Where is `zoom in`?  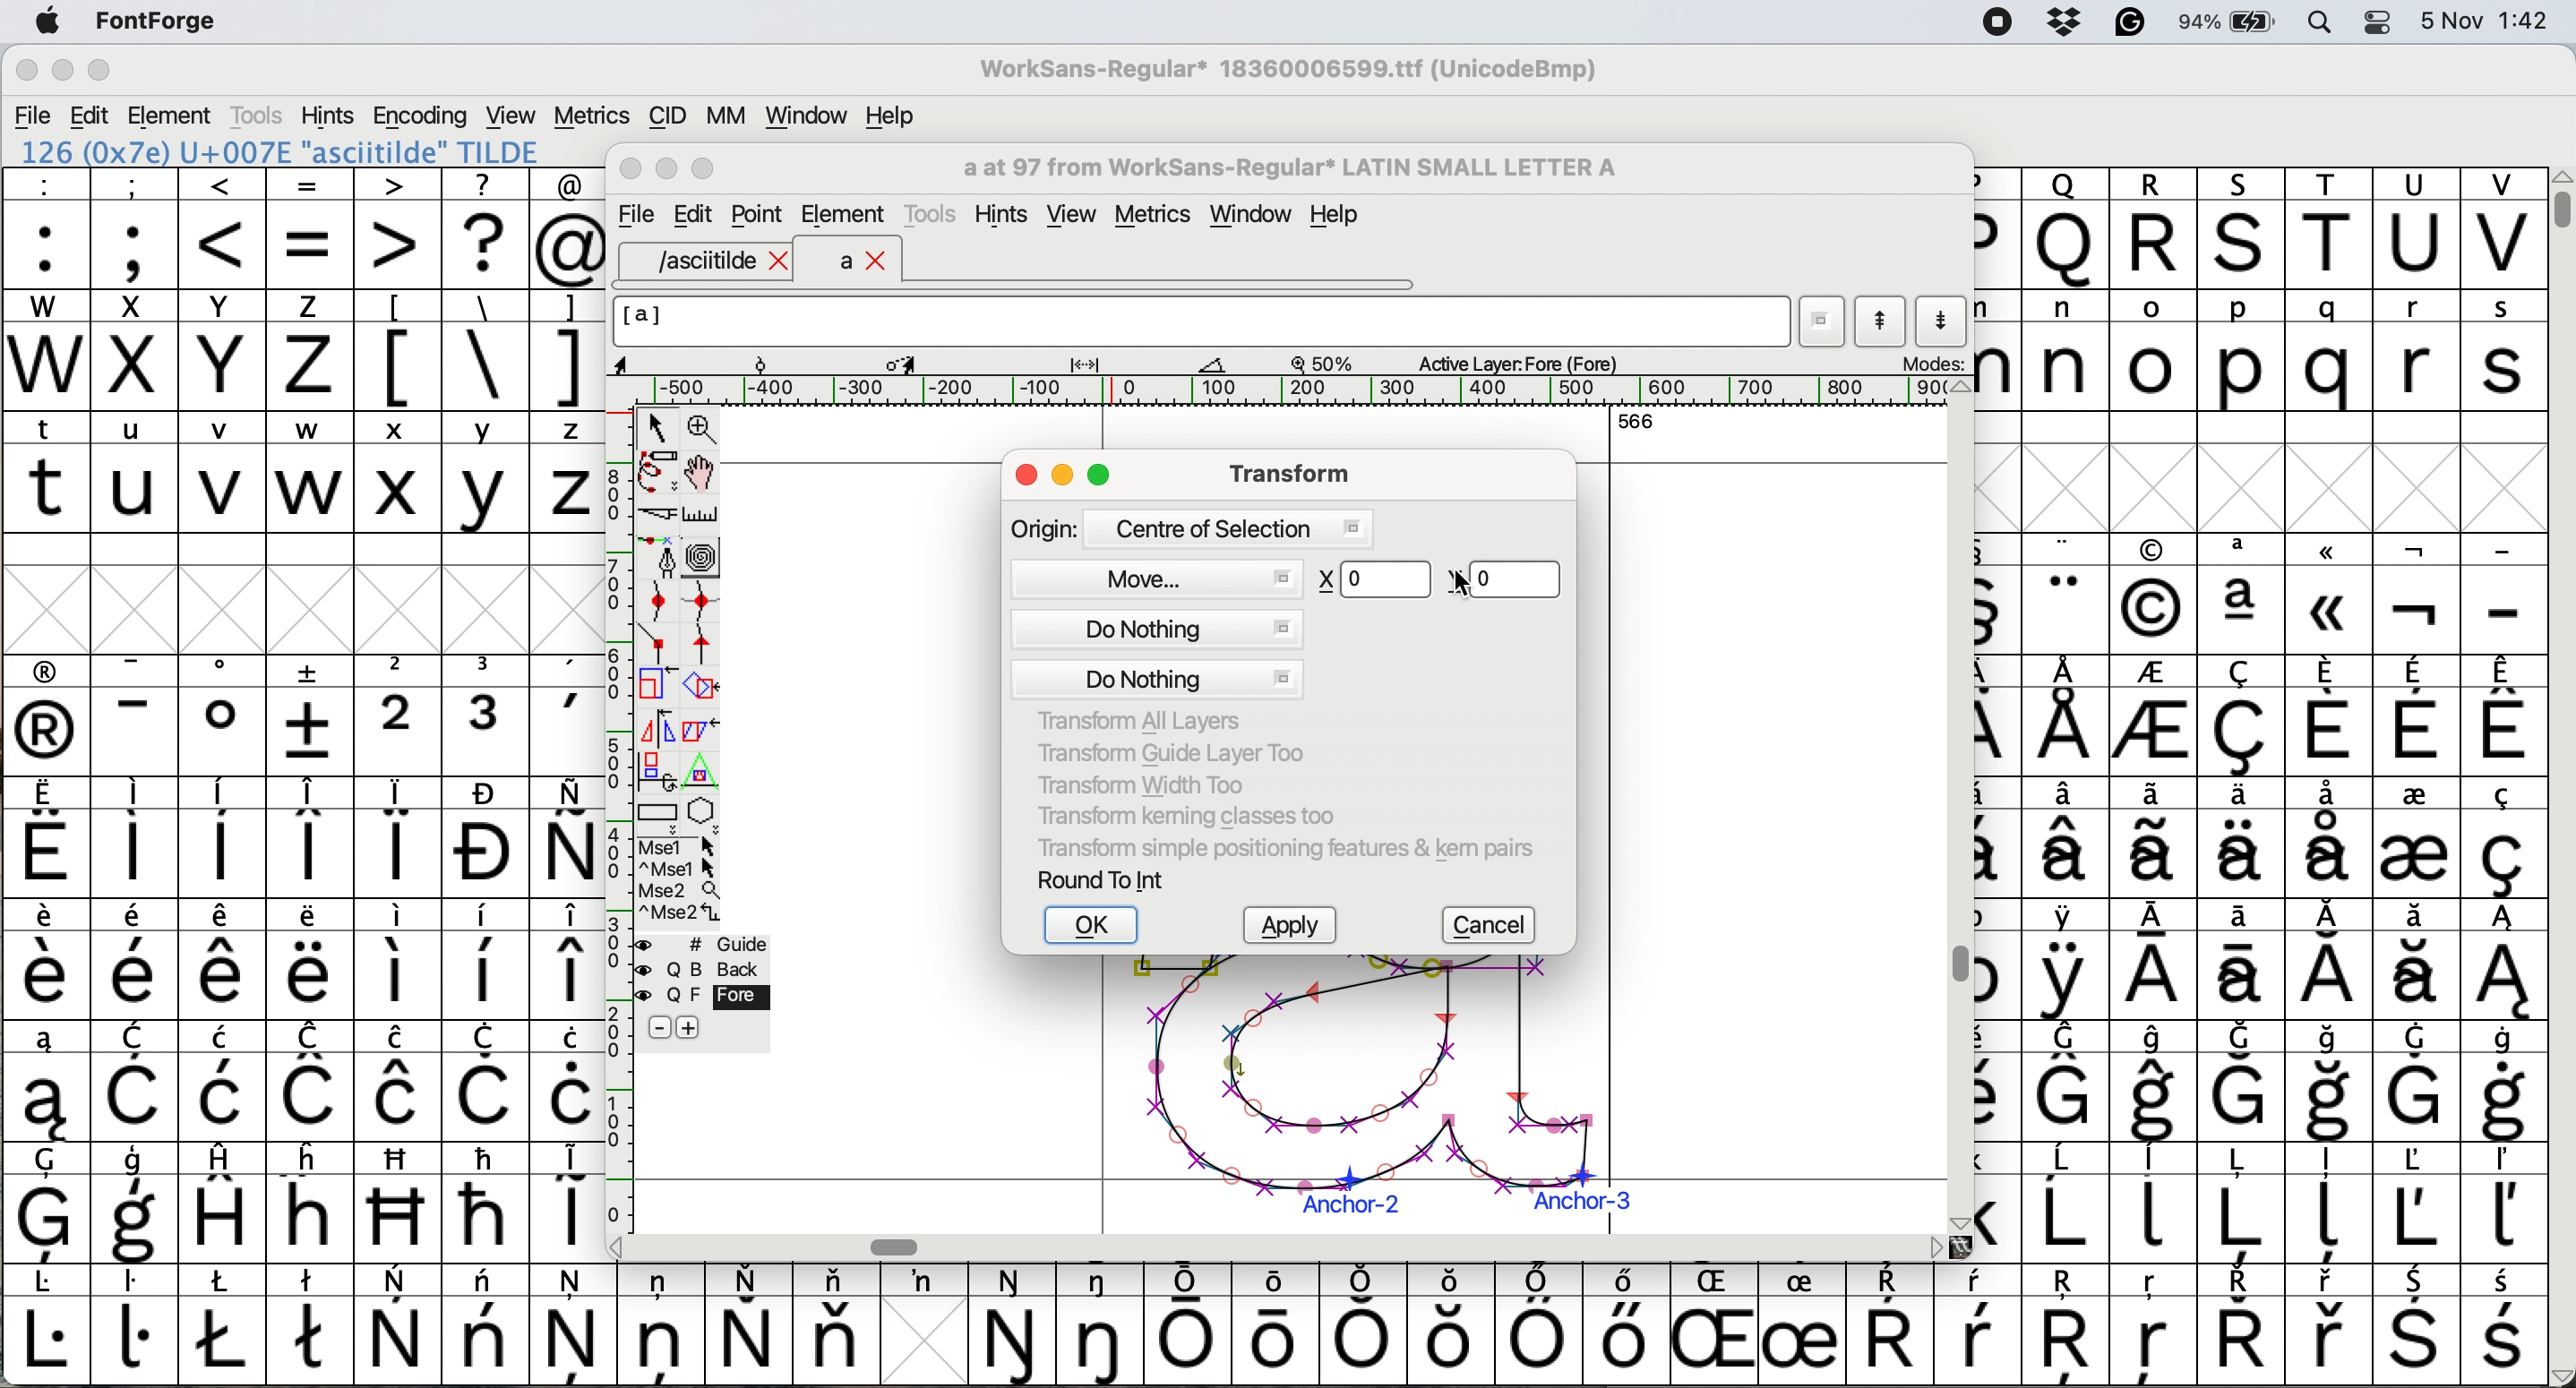 zoom in is located at coordinates (706, 431).